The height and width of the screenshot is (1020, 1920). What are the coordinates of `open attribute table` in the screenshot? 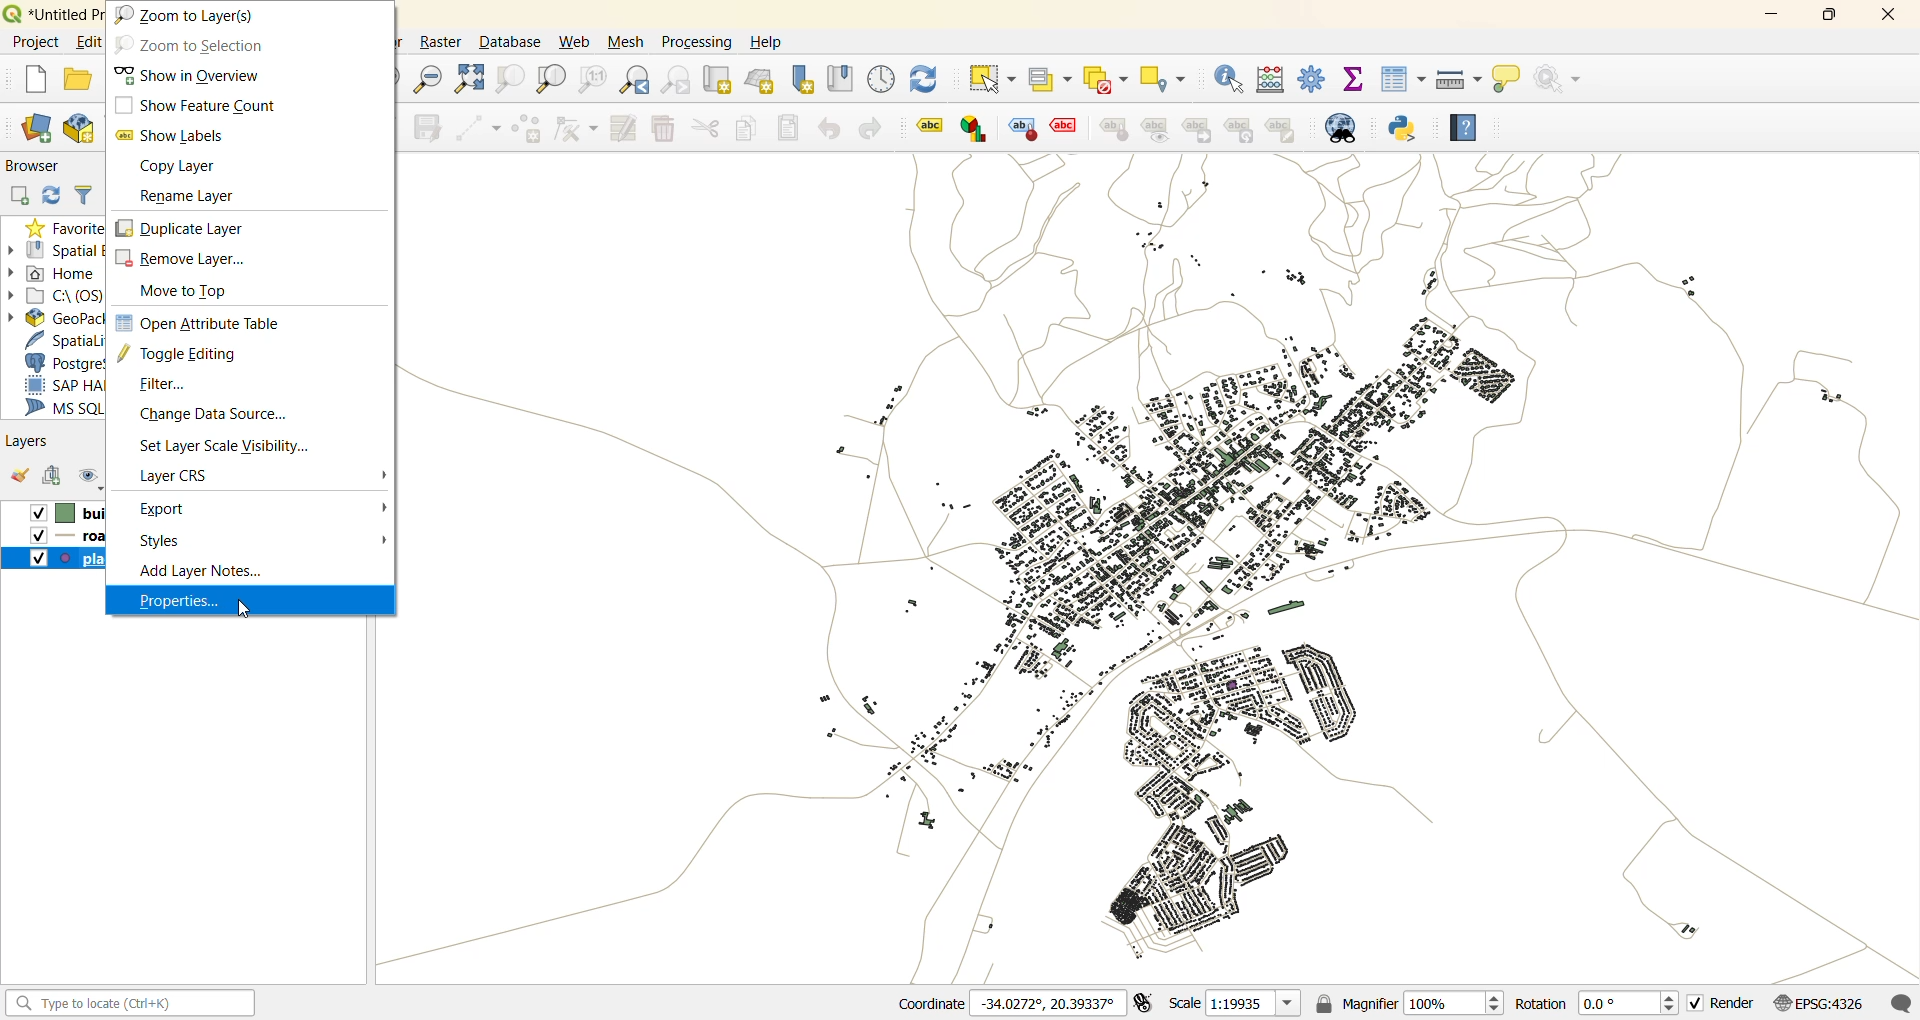 It's located at (204, 325).